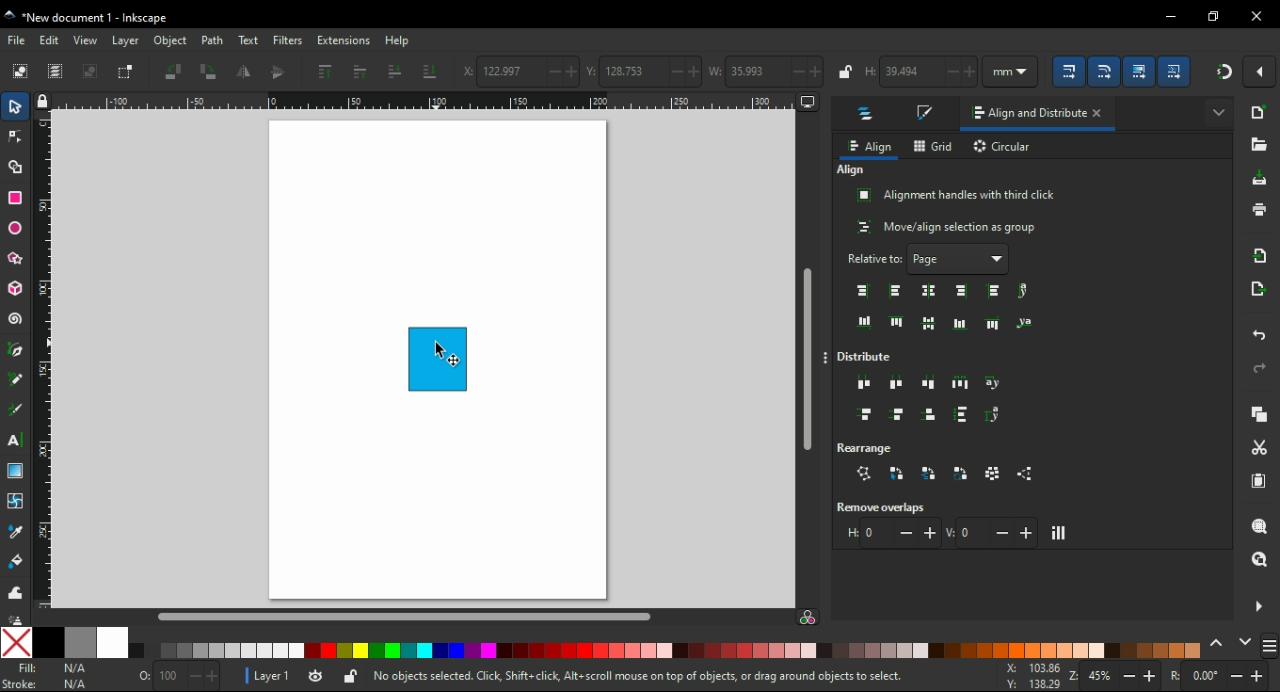 This screenshot has height=692, width=1280. What do you see at coordinates (1114, 674) in the screenshot?
I see `zoom in/ zoom out` at bounding box center [1114, 674].